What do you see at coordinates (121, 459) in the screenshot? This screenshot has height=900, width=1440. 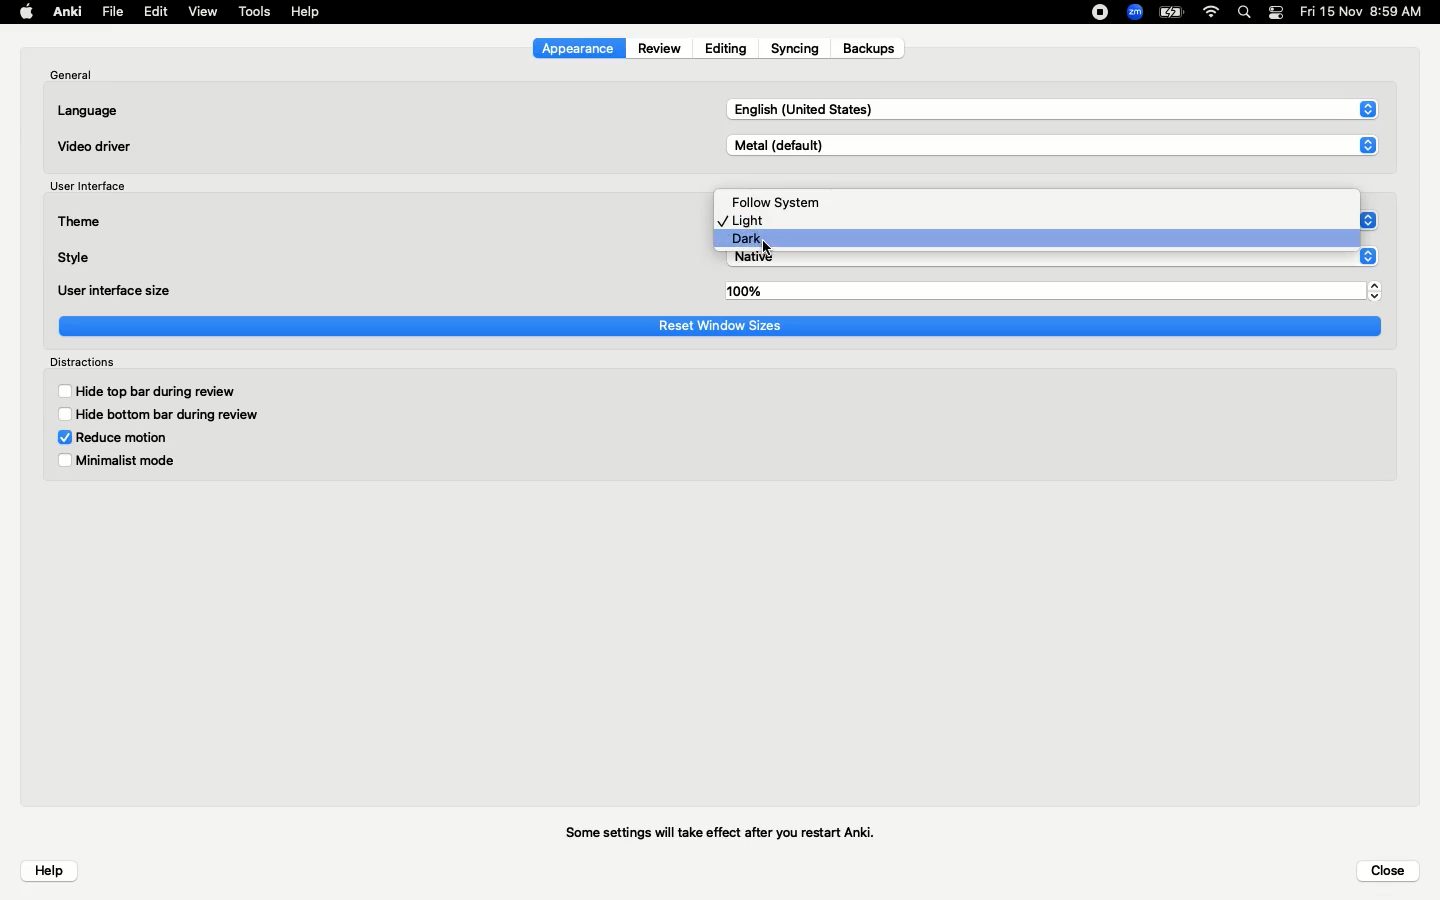 I see `Minimalist mode` at bounding box center [121, 459].